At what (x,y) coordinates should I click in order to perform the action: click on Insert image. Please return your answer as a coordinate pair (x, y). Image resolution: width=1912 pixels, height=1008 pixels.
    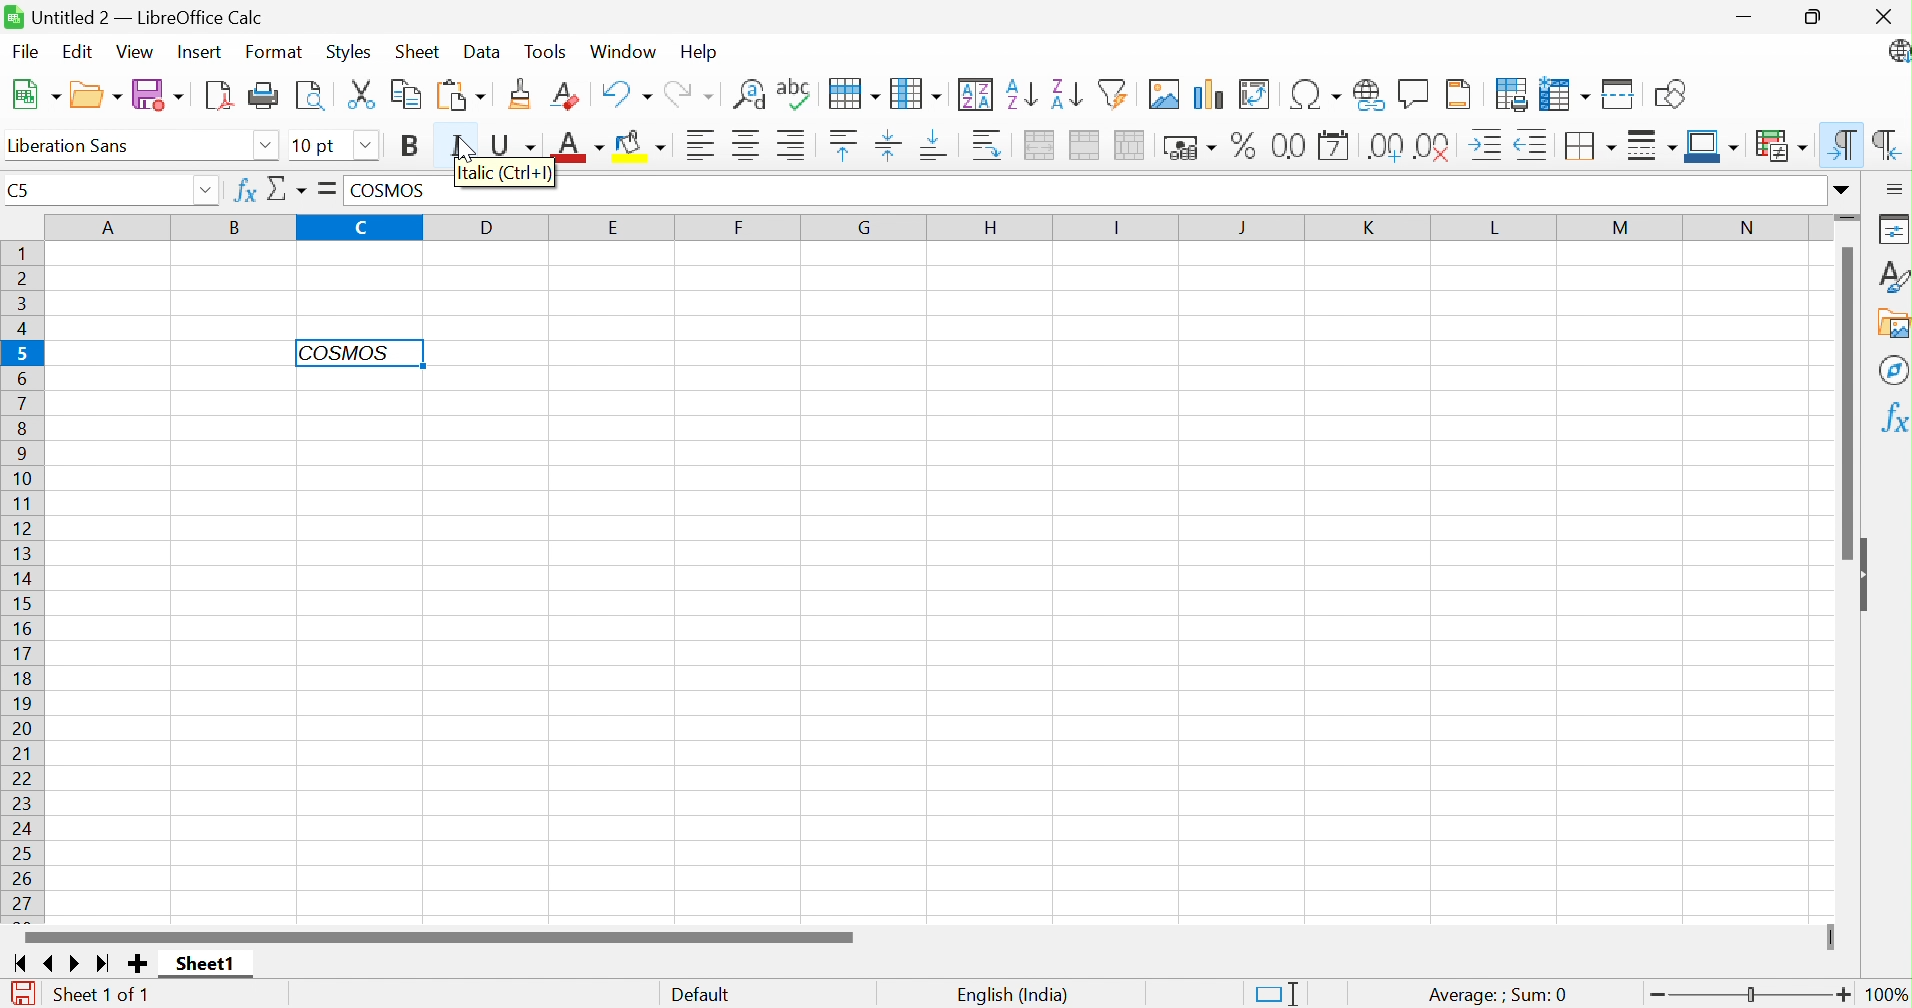
    Looking at the image, I should click on (1163, 94).